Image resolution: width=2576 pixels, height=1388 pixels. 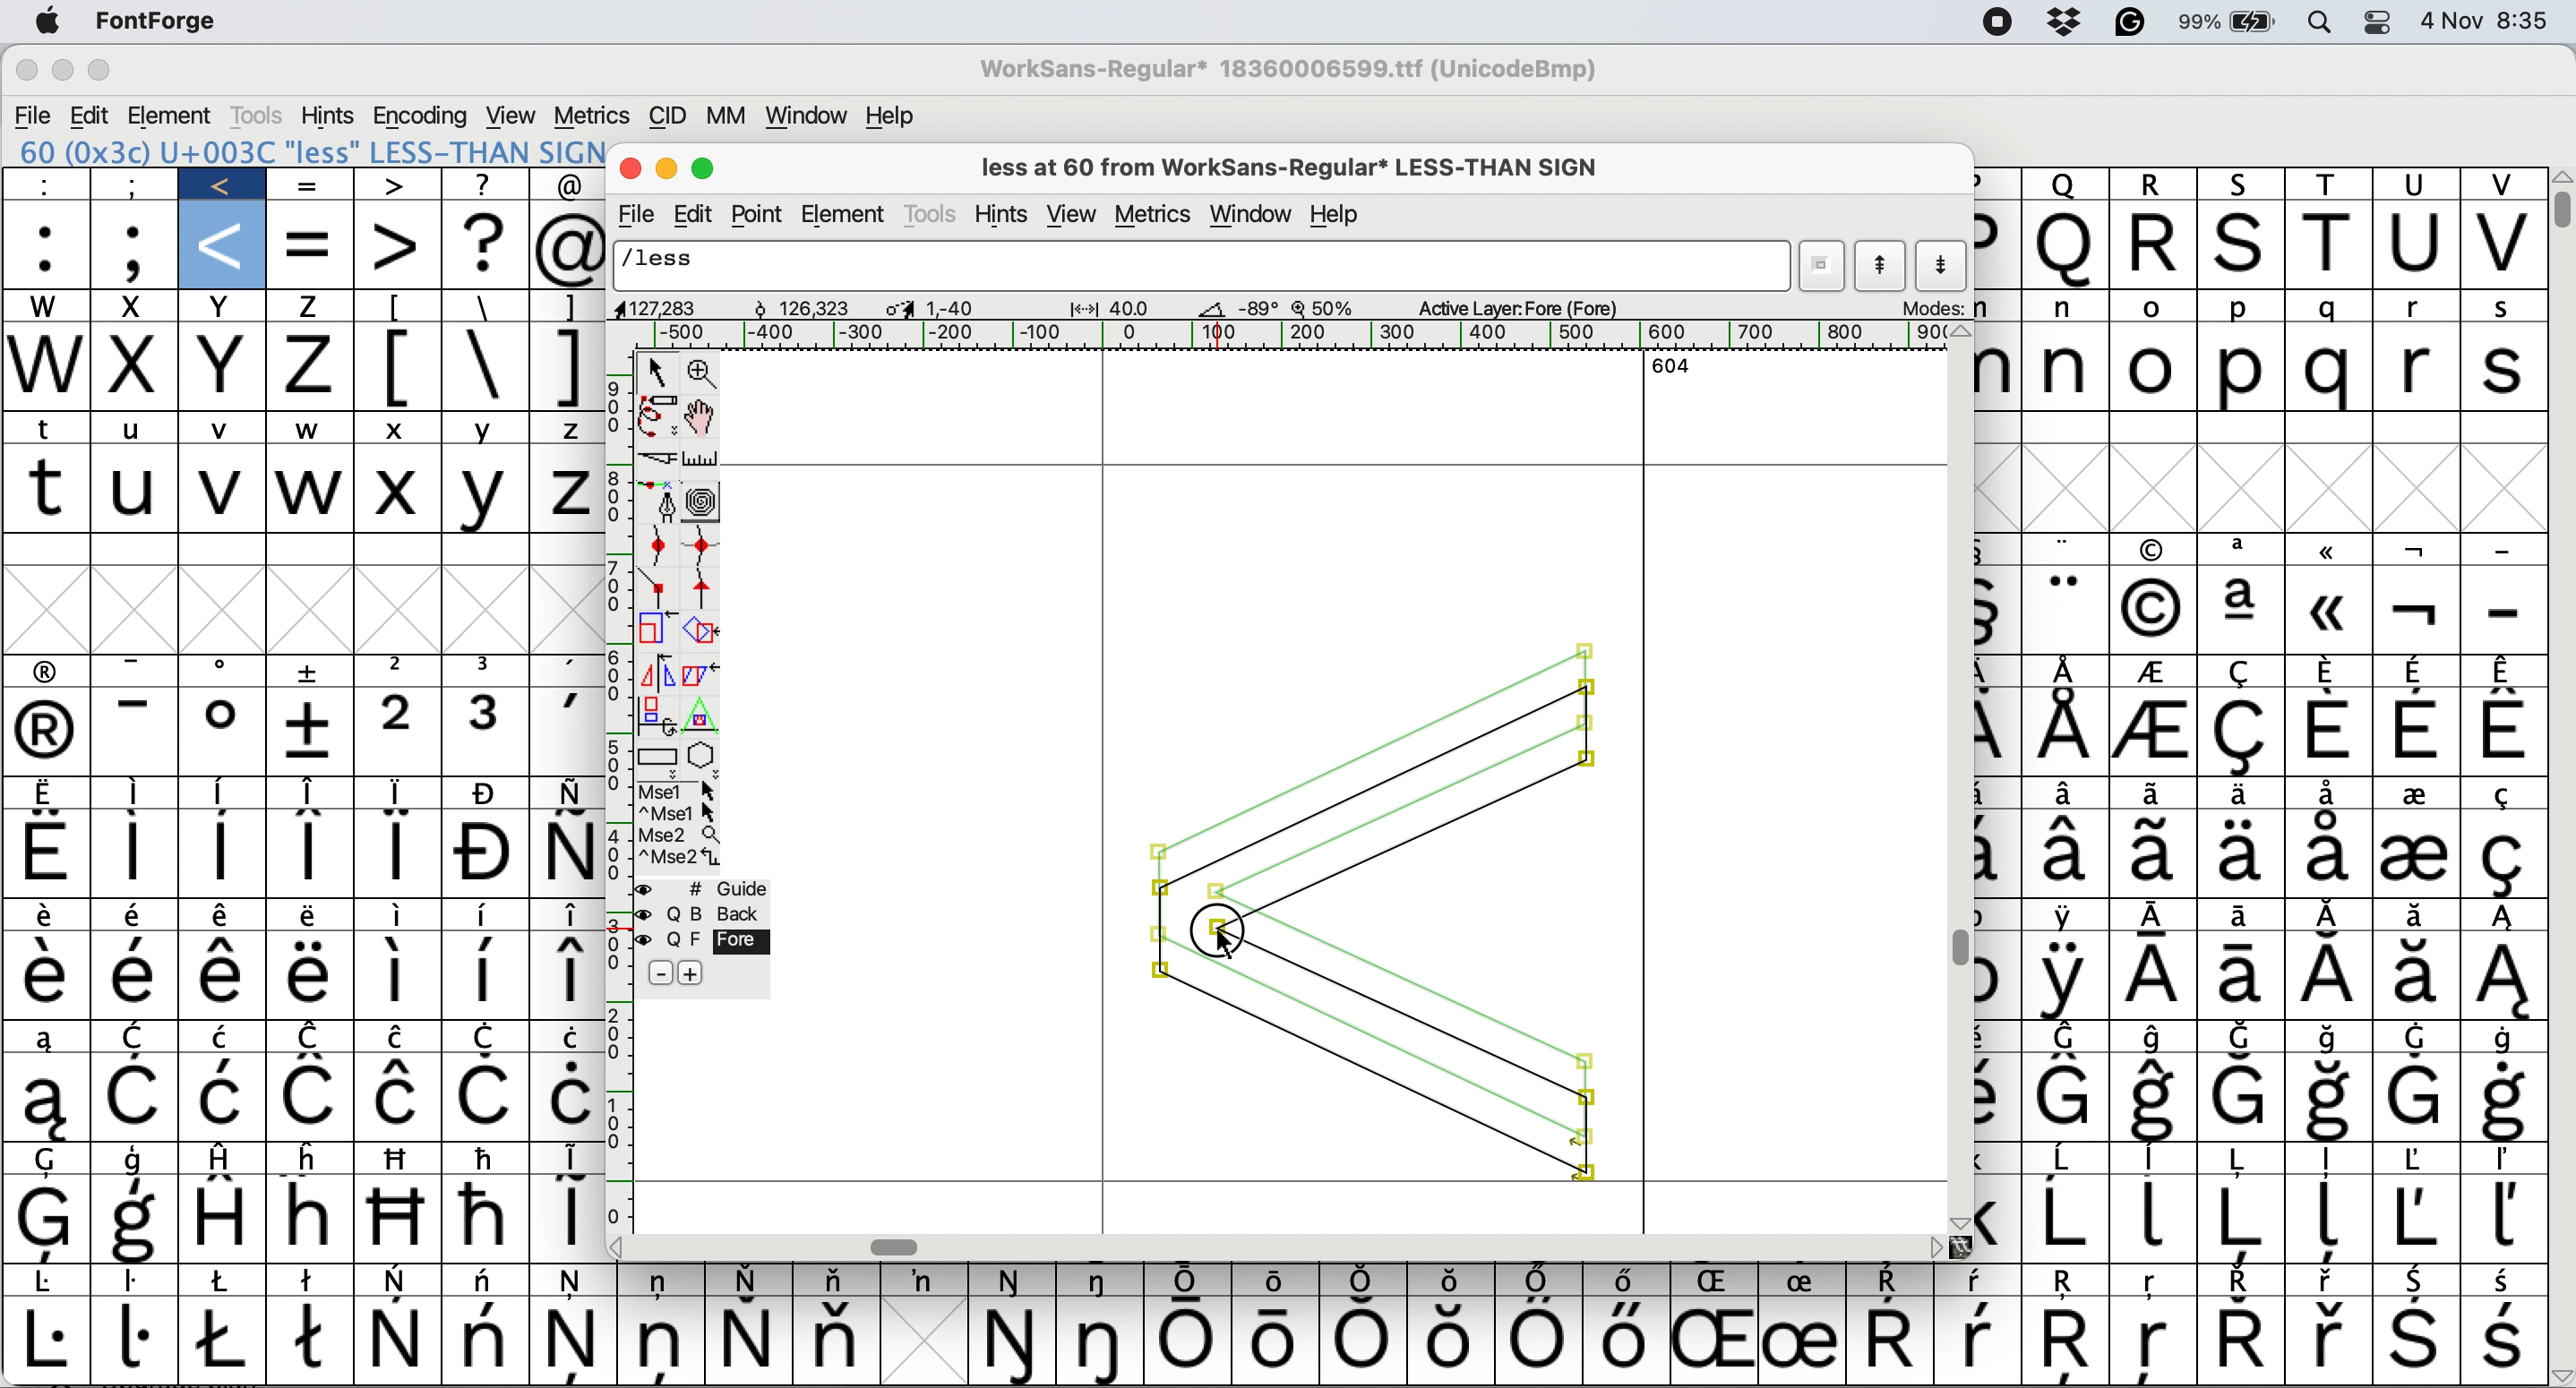 I want to click on v, so click(x=2499, y=244).